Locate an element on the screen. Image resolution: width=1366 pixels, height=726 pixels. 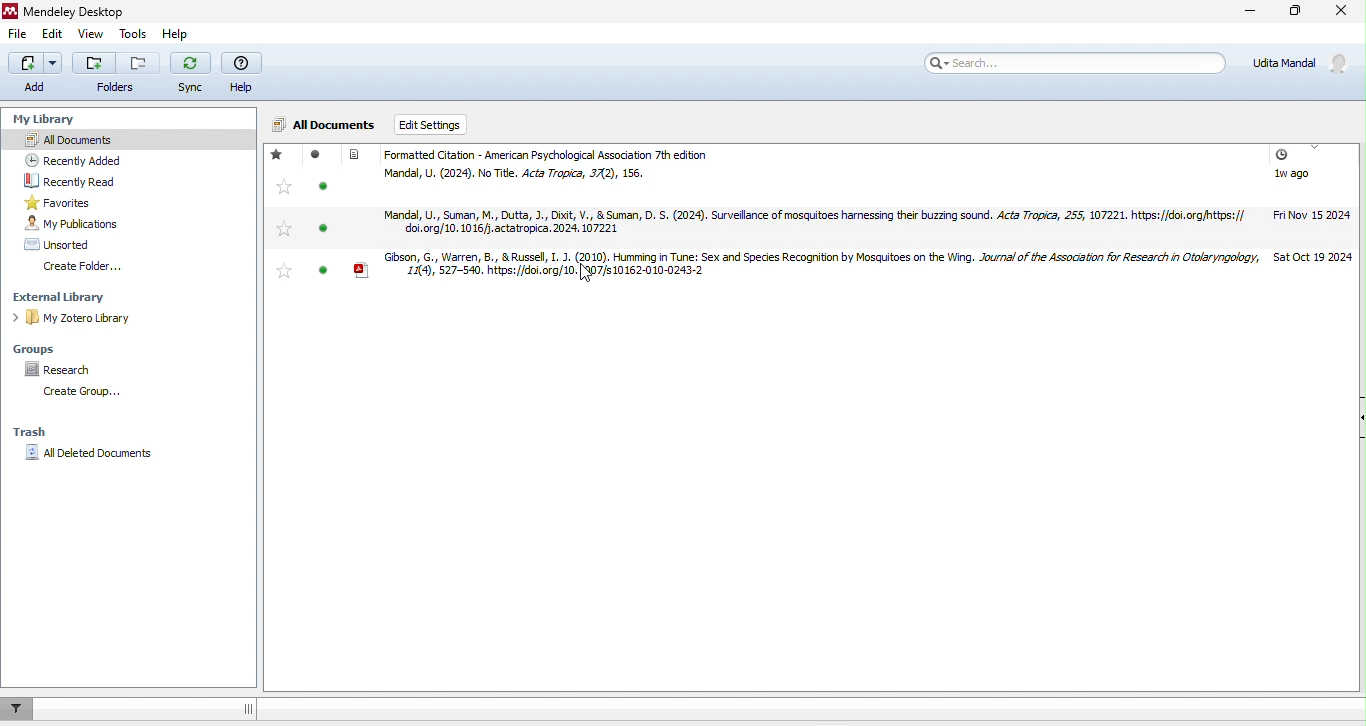
add is located at coordinates (35, 75).